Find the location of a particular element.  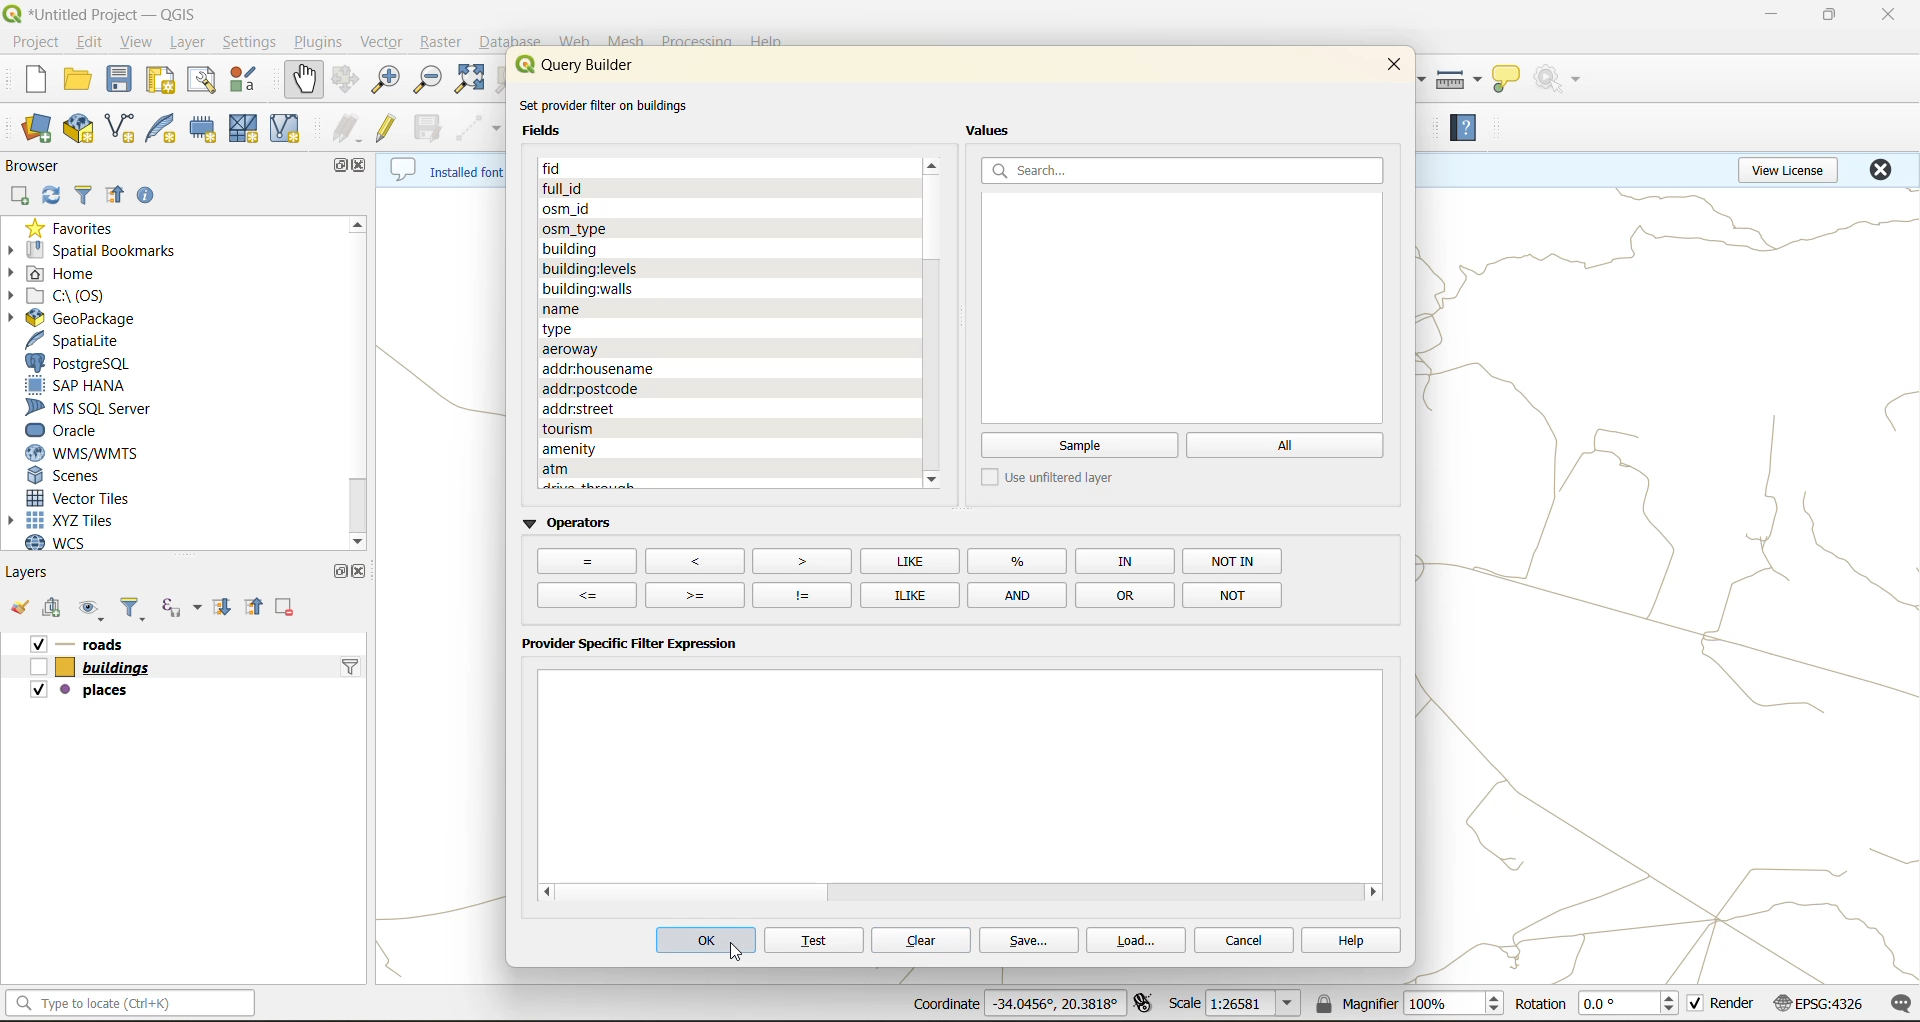

text is located at coordinates (814, 942).